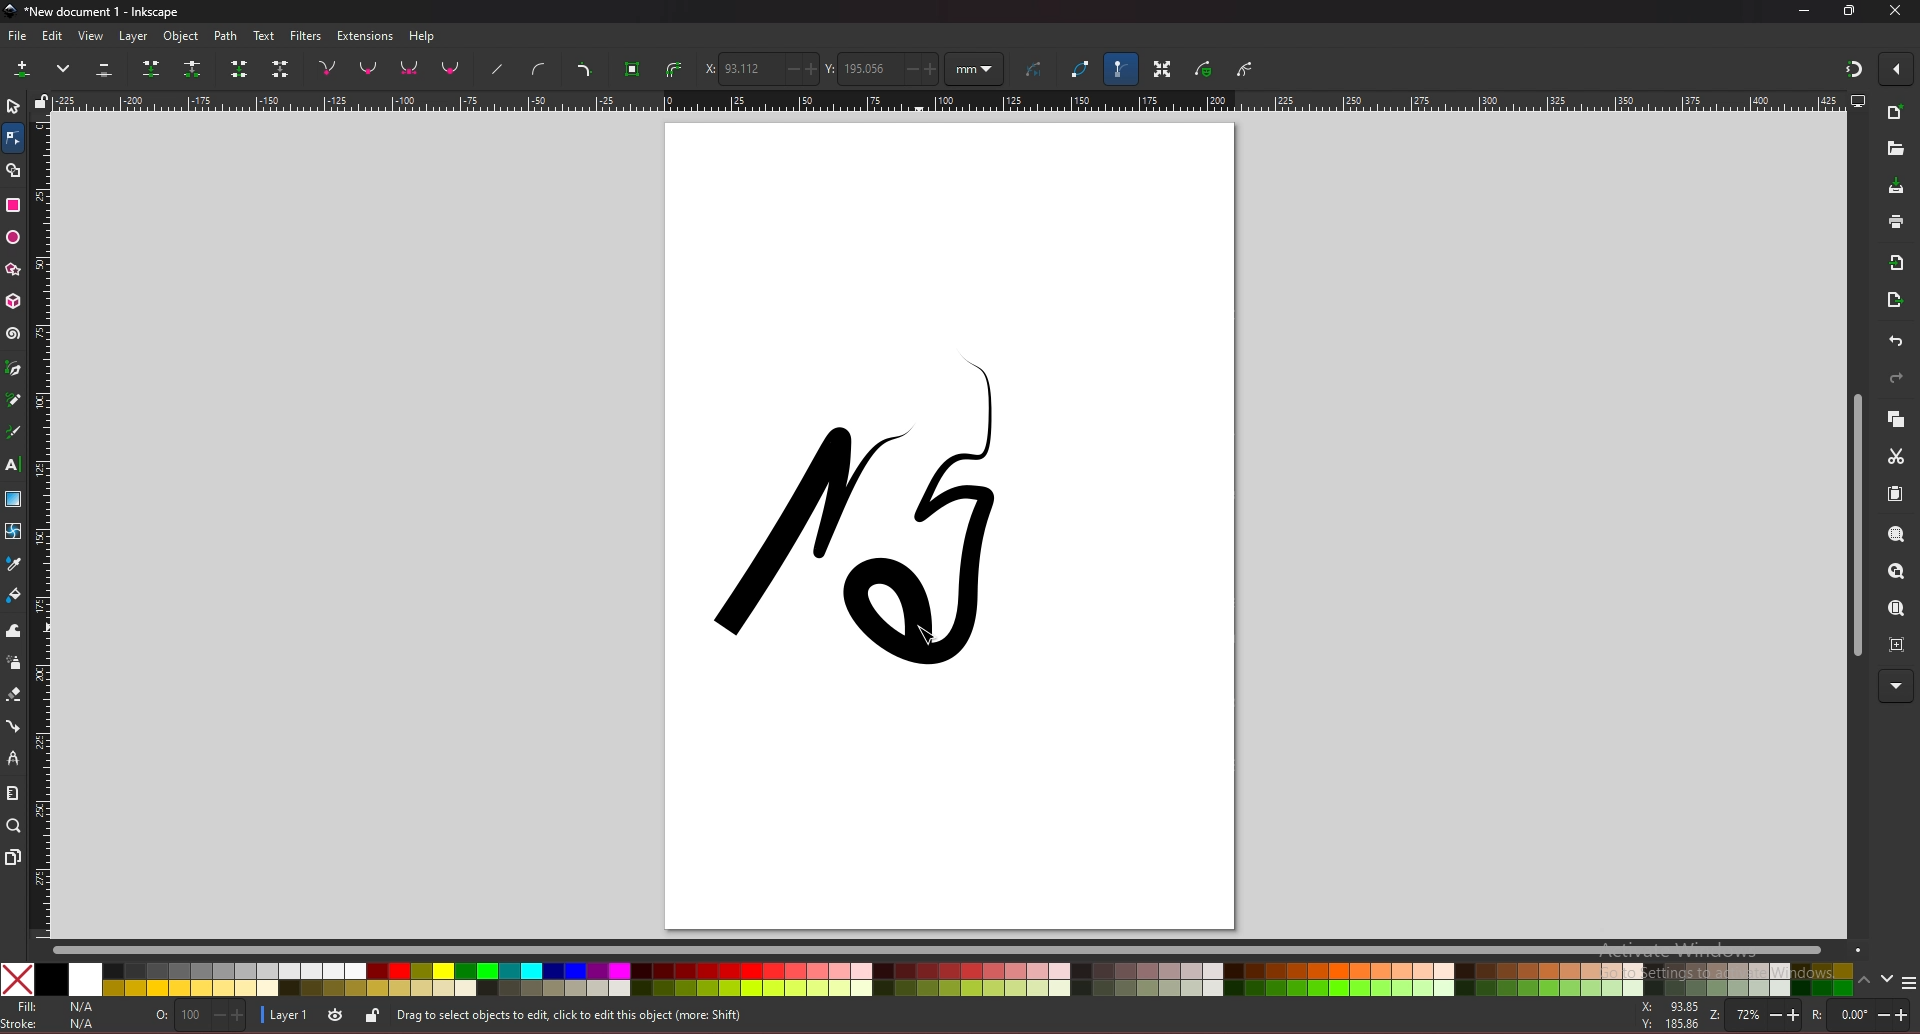 The image size is (1920, 1034). What do you see at coordinates (1897, 456) in the screenshot?
I see `cut` at bounding box center [1897, 456].